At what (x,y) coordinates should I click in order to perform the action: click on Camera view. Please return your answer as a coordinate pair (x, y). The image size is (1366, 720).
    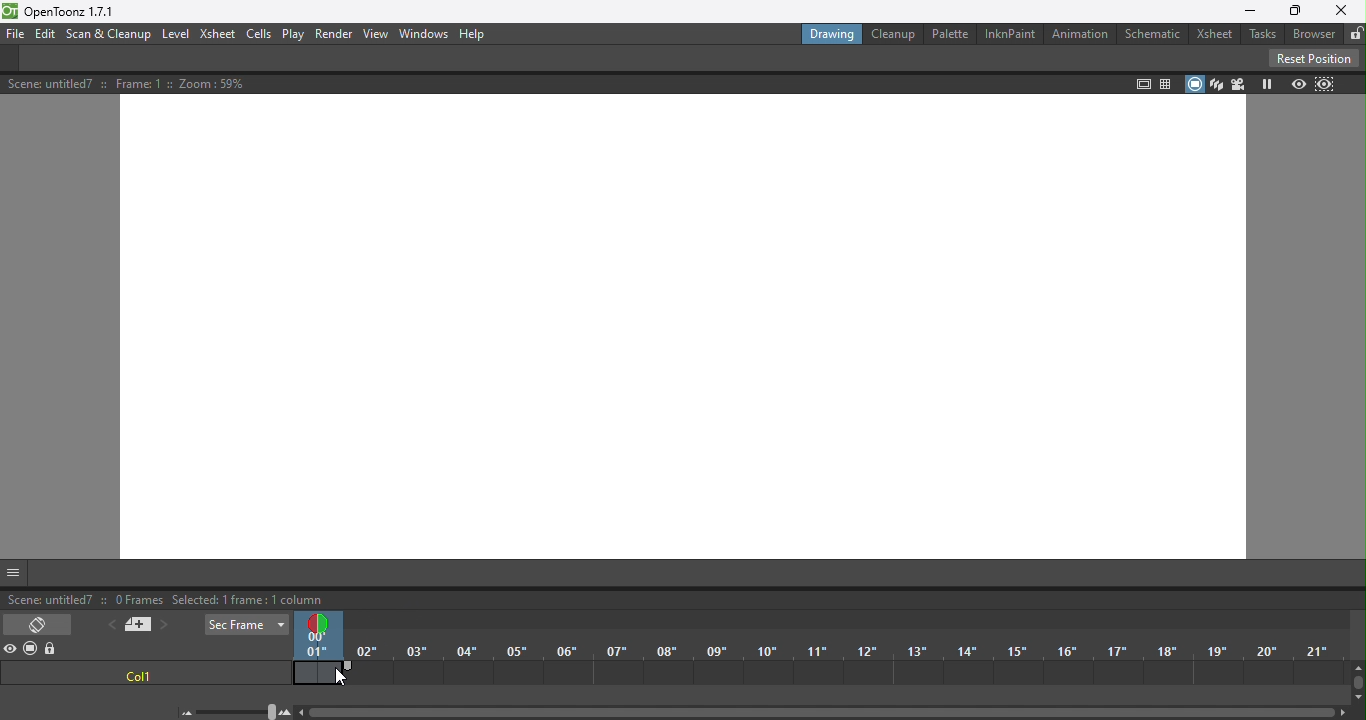
    Looking at the image, I should click on (1237, 84).